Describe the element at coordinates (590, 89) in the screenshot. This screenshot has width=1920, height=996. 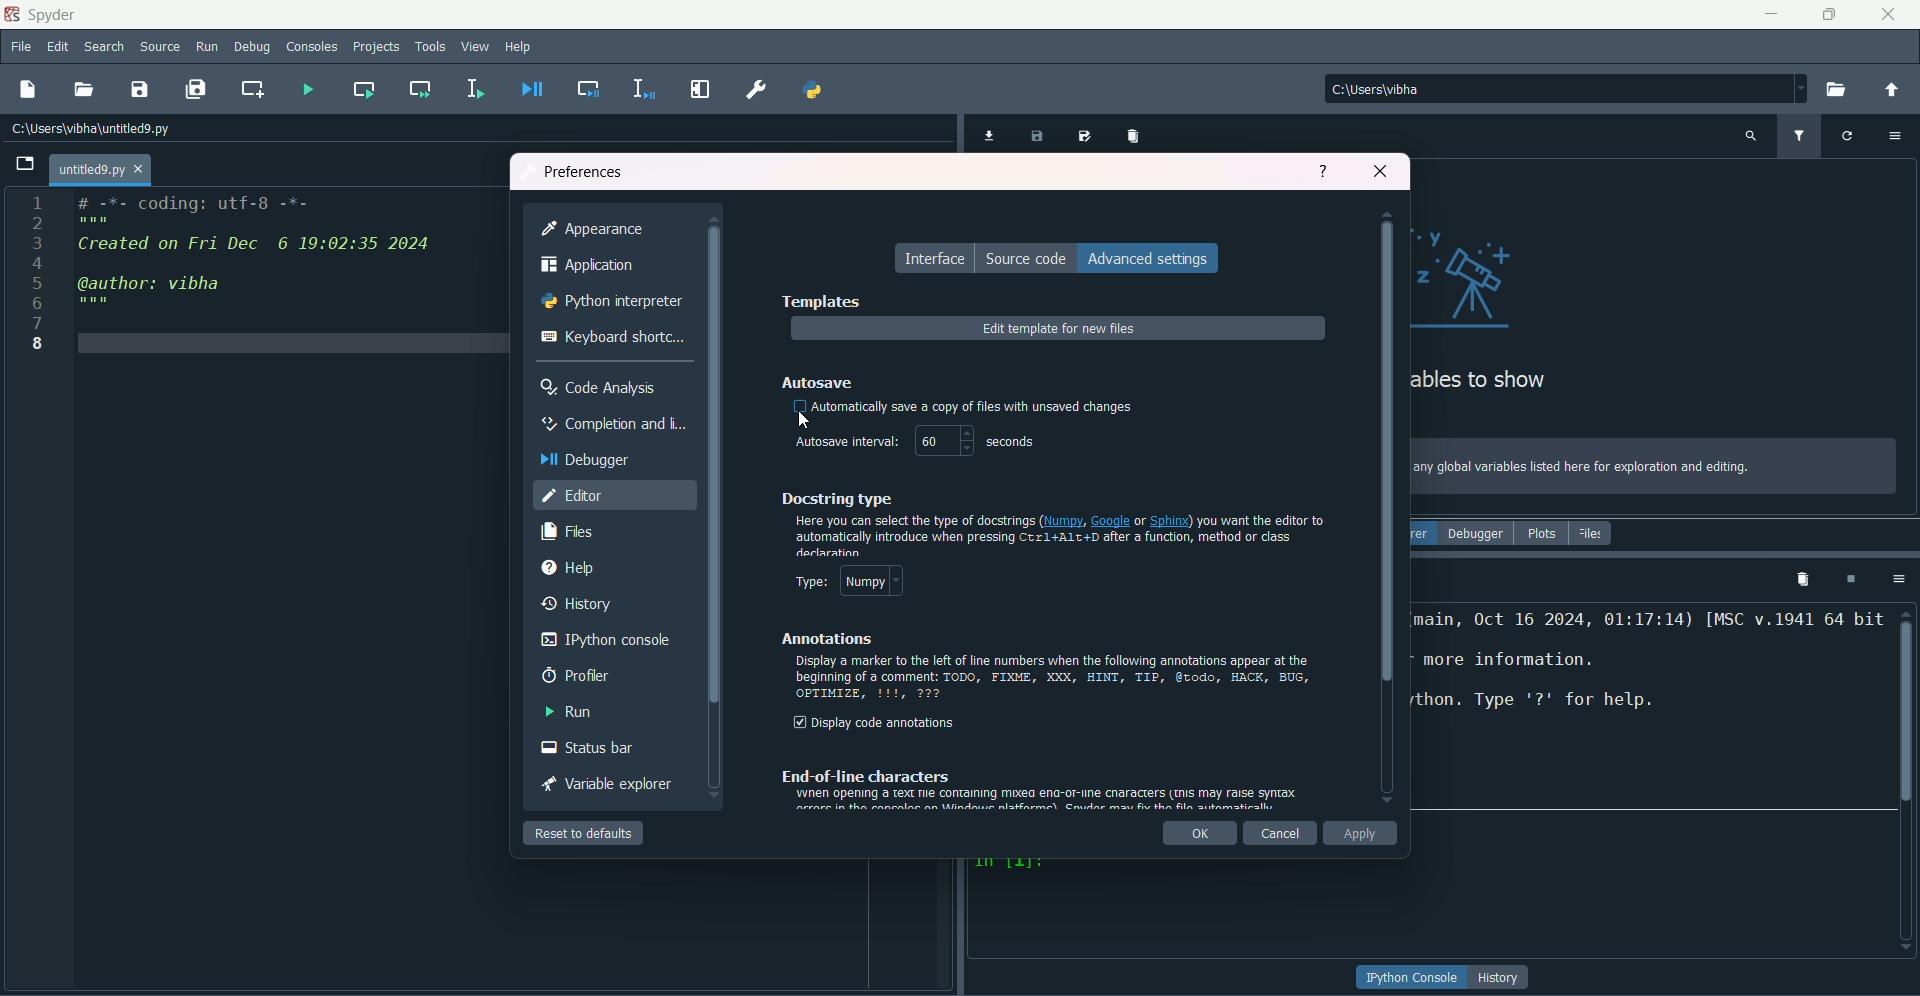
I see `debug cell` at that location.